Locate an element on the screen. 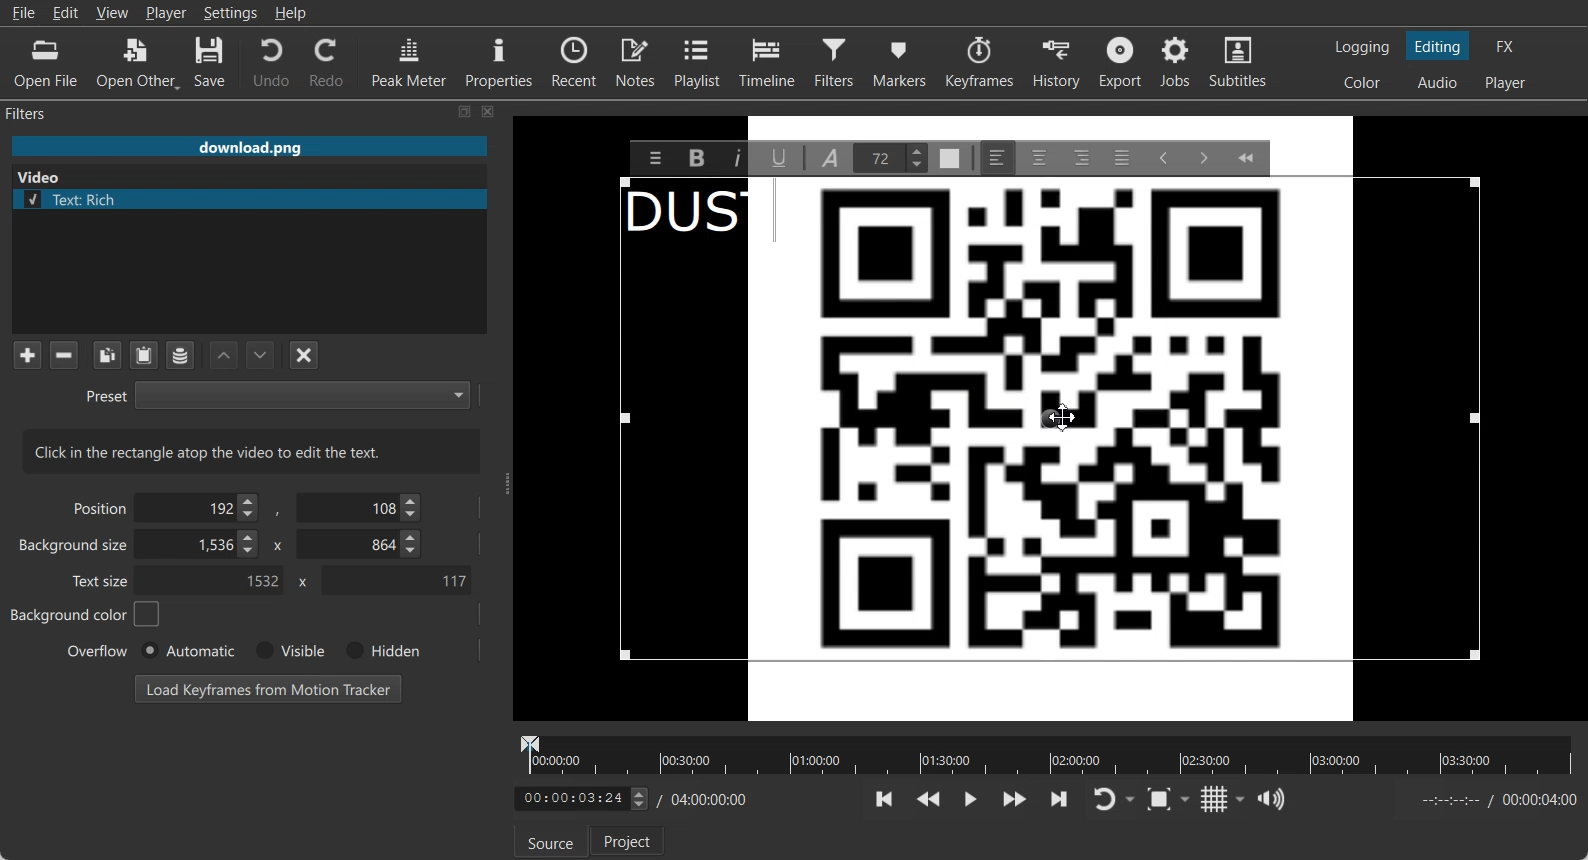  Move Filter up is located at coordinates (224, 356).